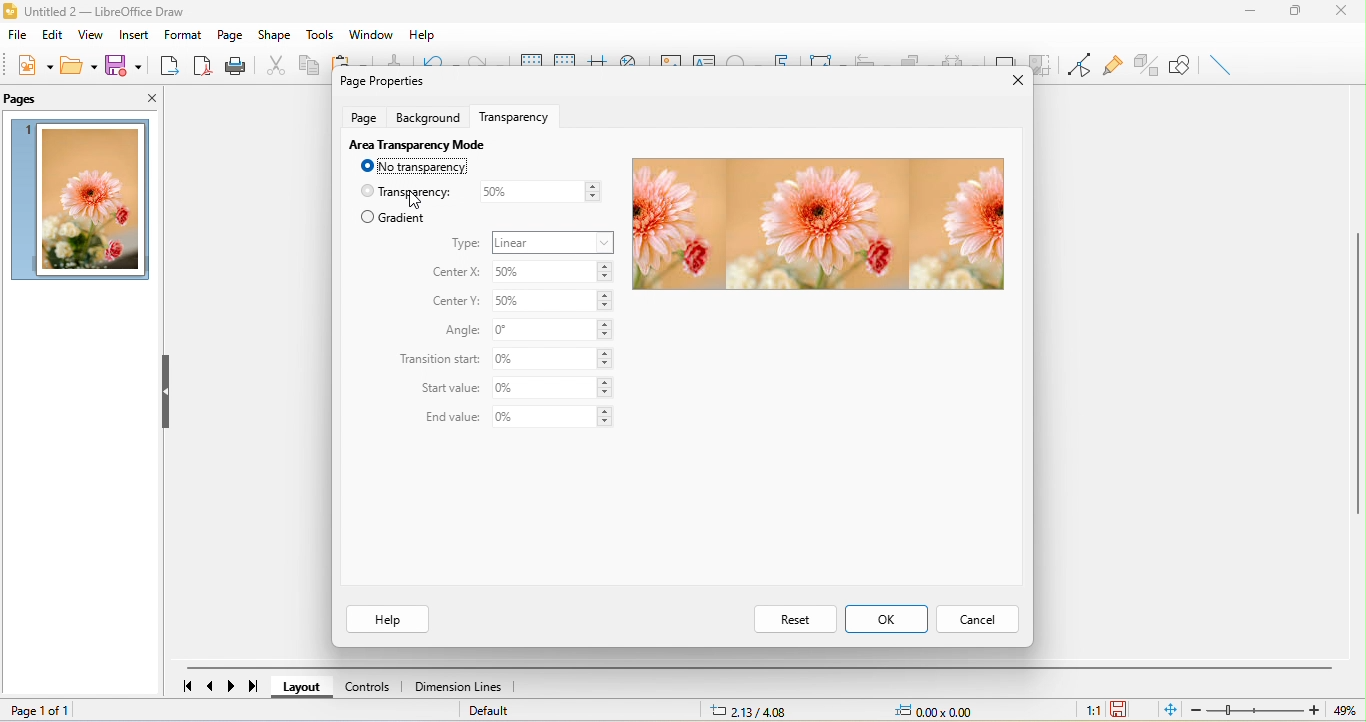  I want to click on 2.13/4.08, so click(753, 711).